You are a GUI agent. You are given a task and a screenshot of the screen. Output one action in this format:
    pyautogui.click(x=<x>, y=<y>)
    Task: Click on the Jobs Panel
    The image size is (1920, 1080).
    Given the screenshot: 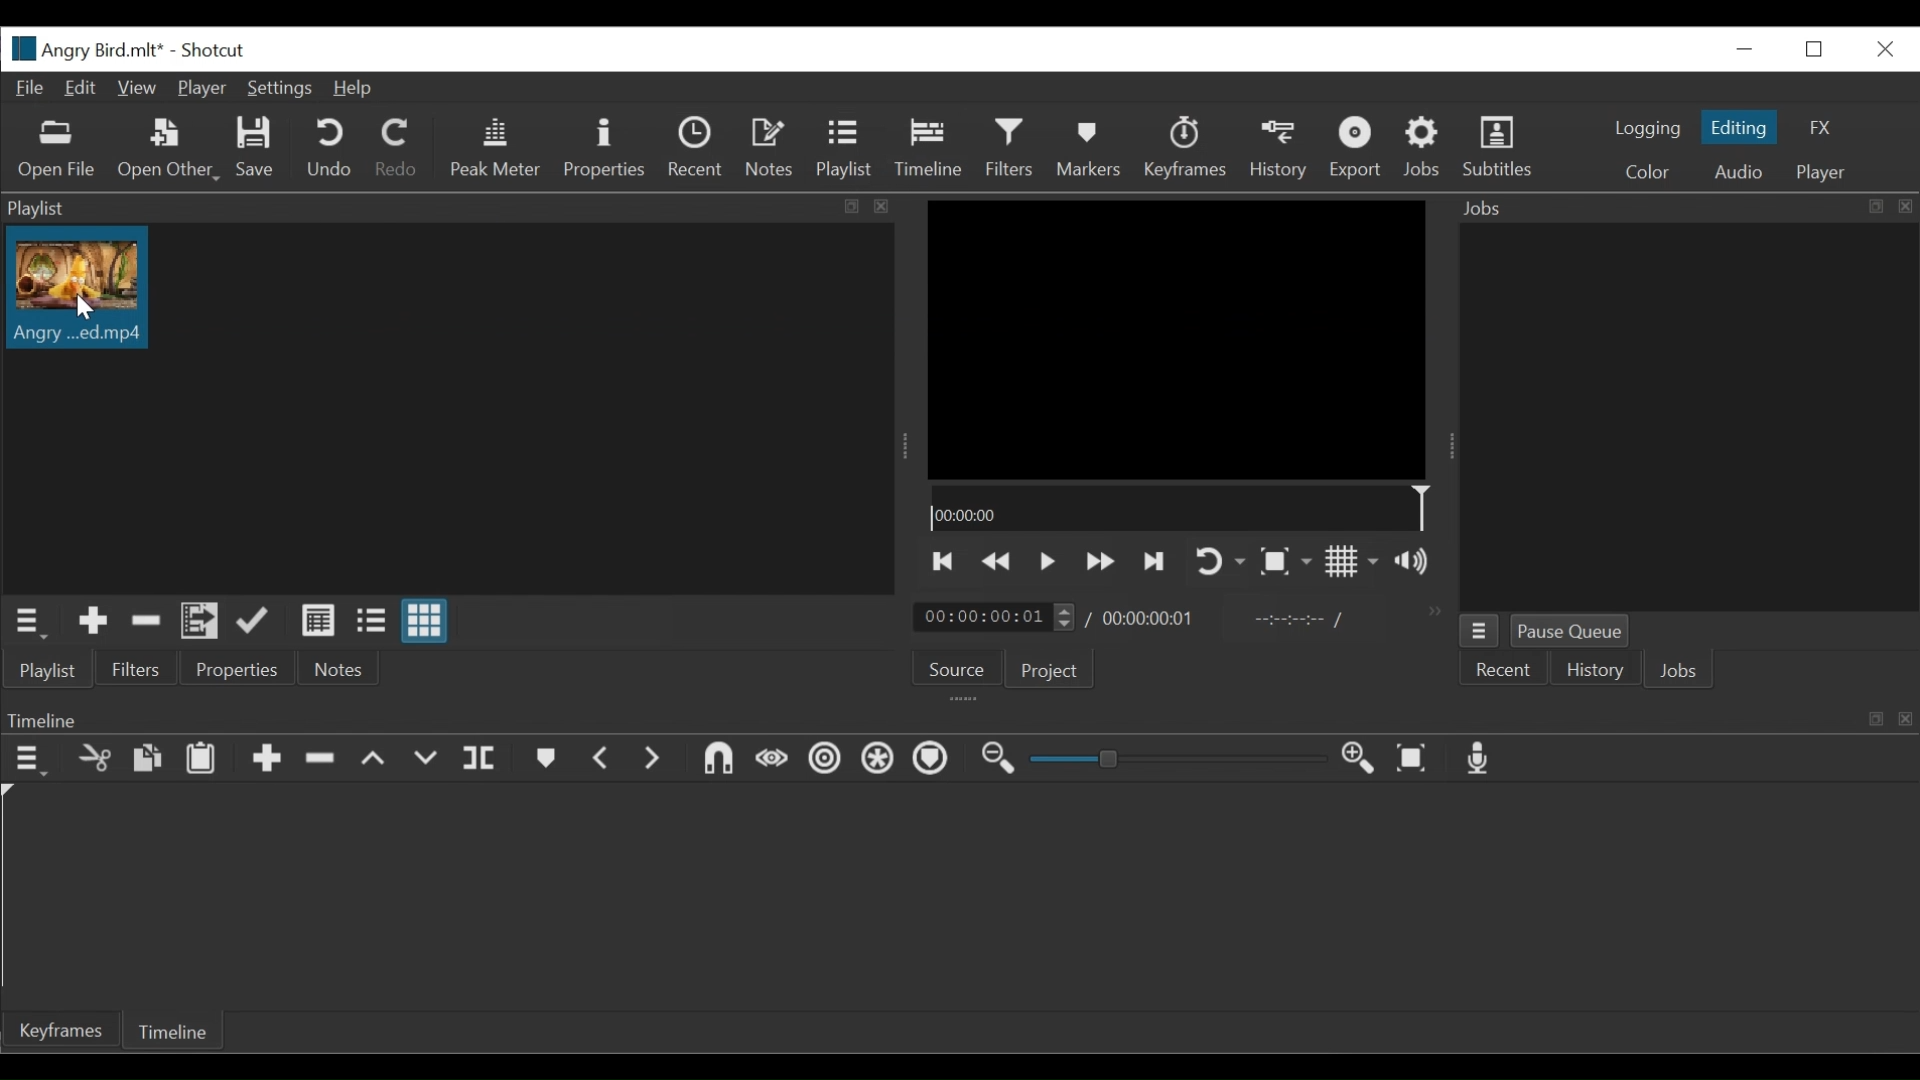 What is the action you would take?
    pyautogui.click(x=1685, y=207)
    